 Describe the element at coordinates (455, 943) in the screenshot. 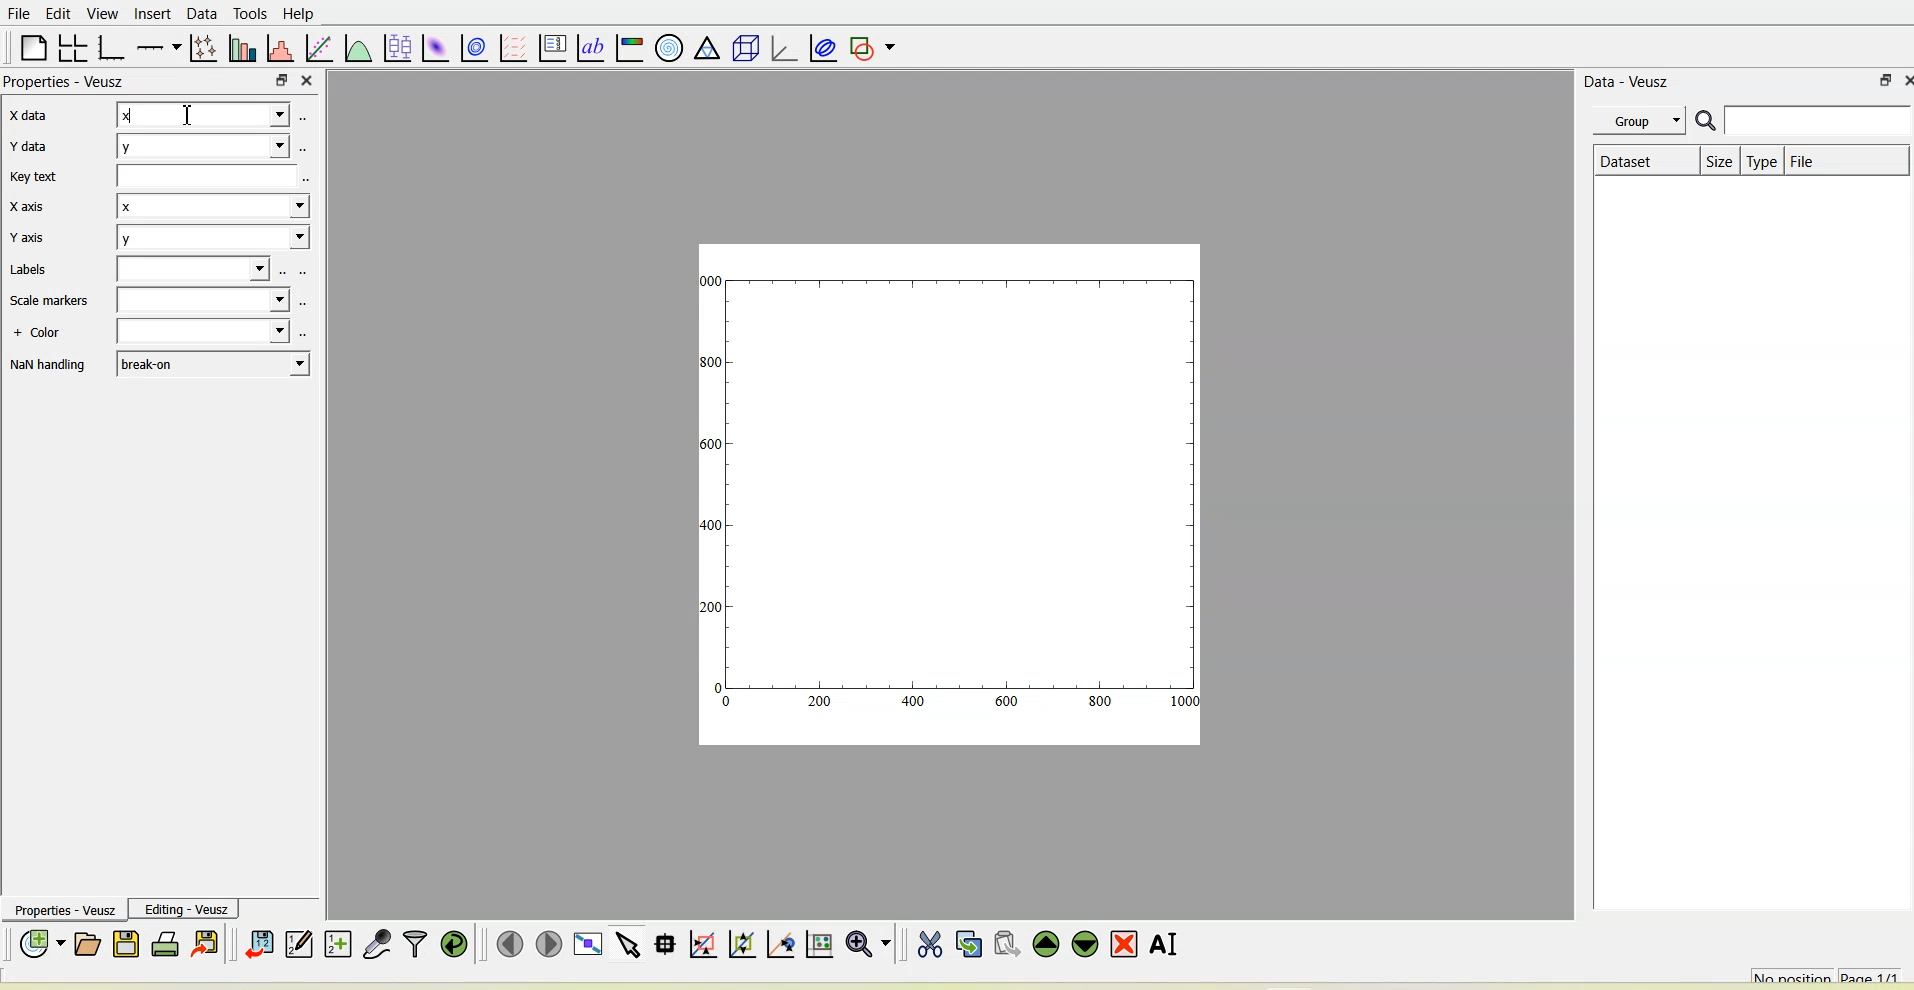

I see `Reload linked datasets` at that location.